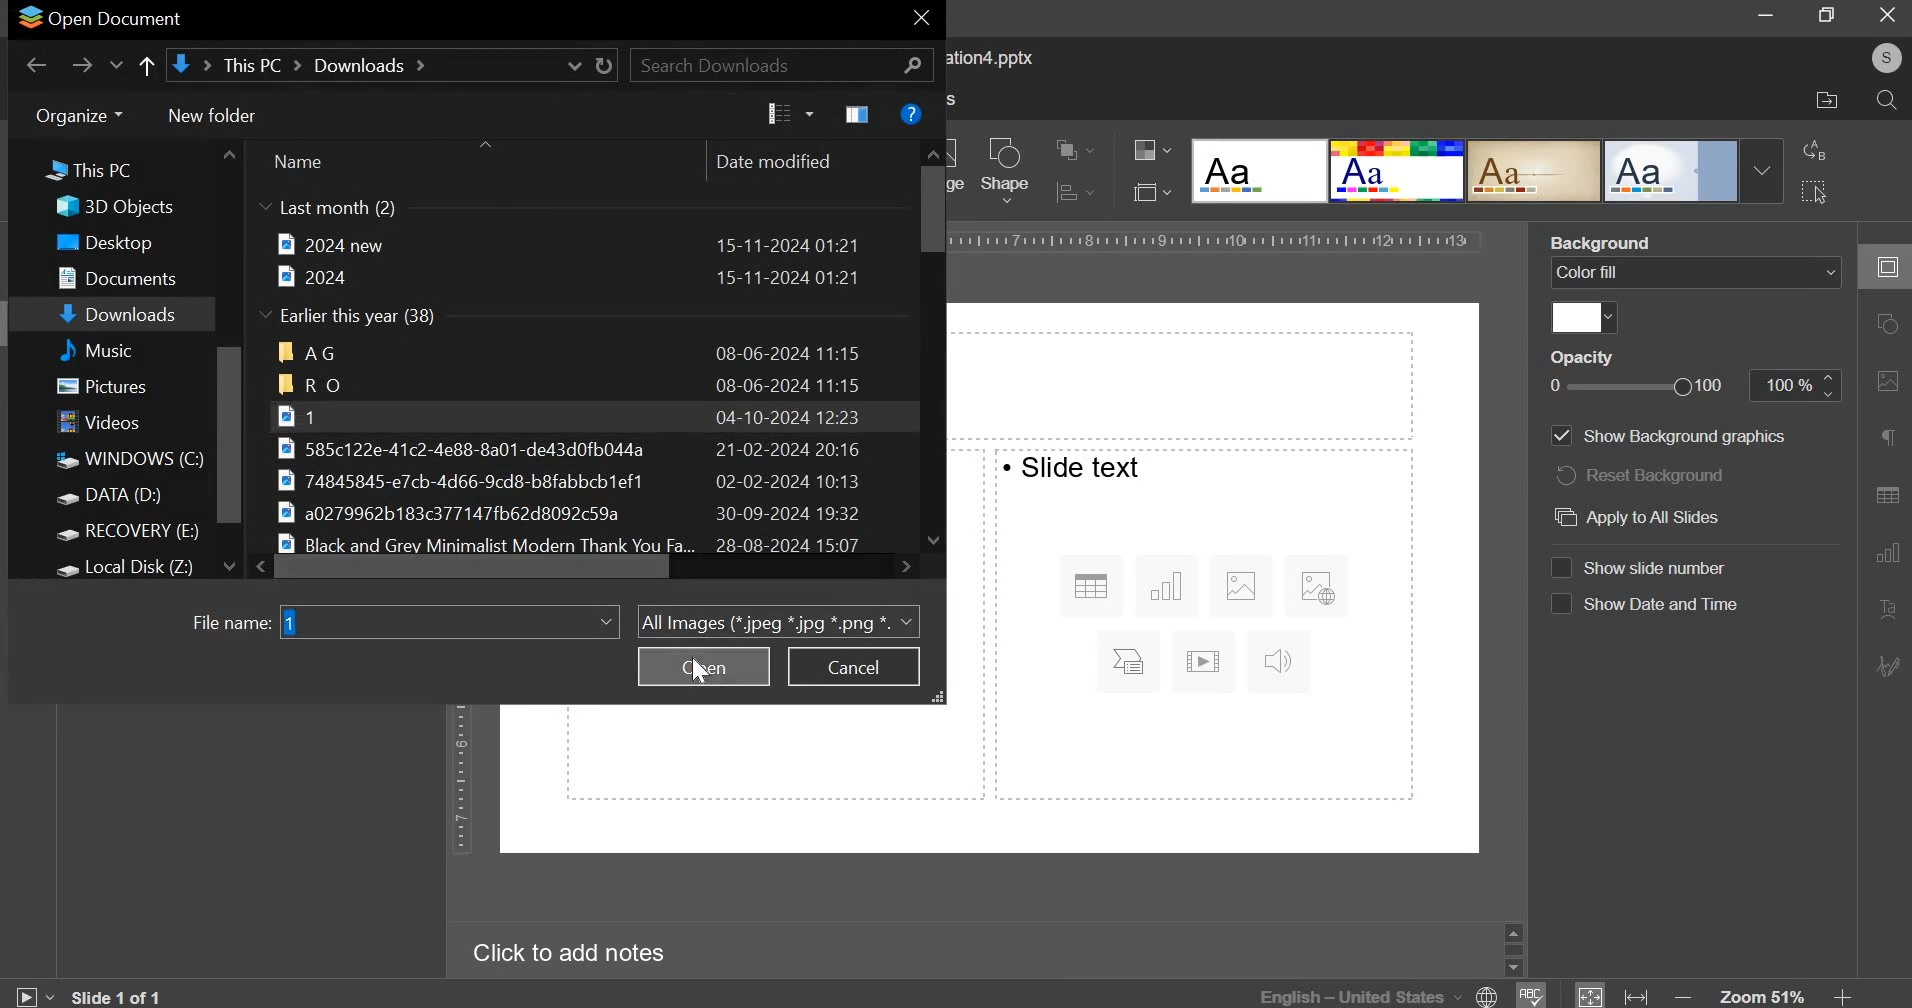 The image size is (1912, 1008). Describe the element at coordinates (1829, 14) in the screenshot. I see `maximize` at that location.